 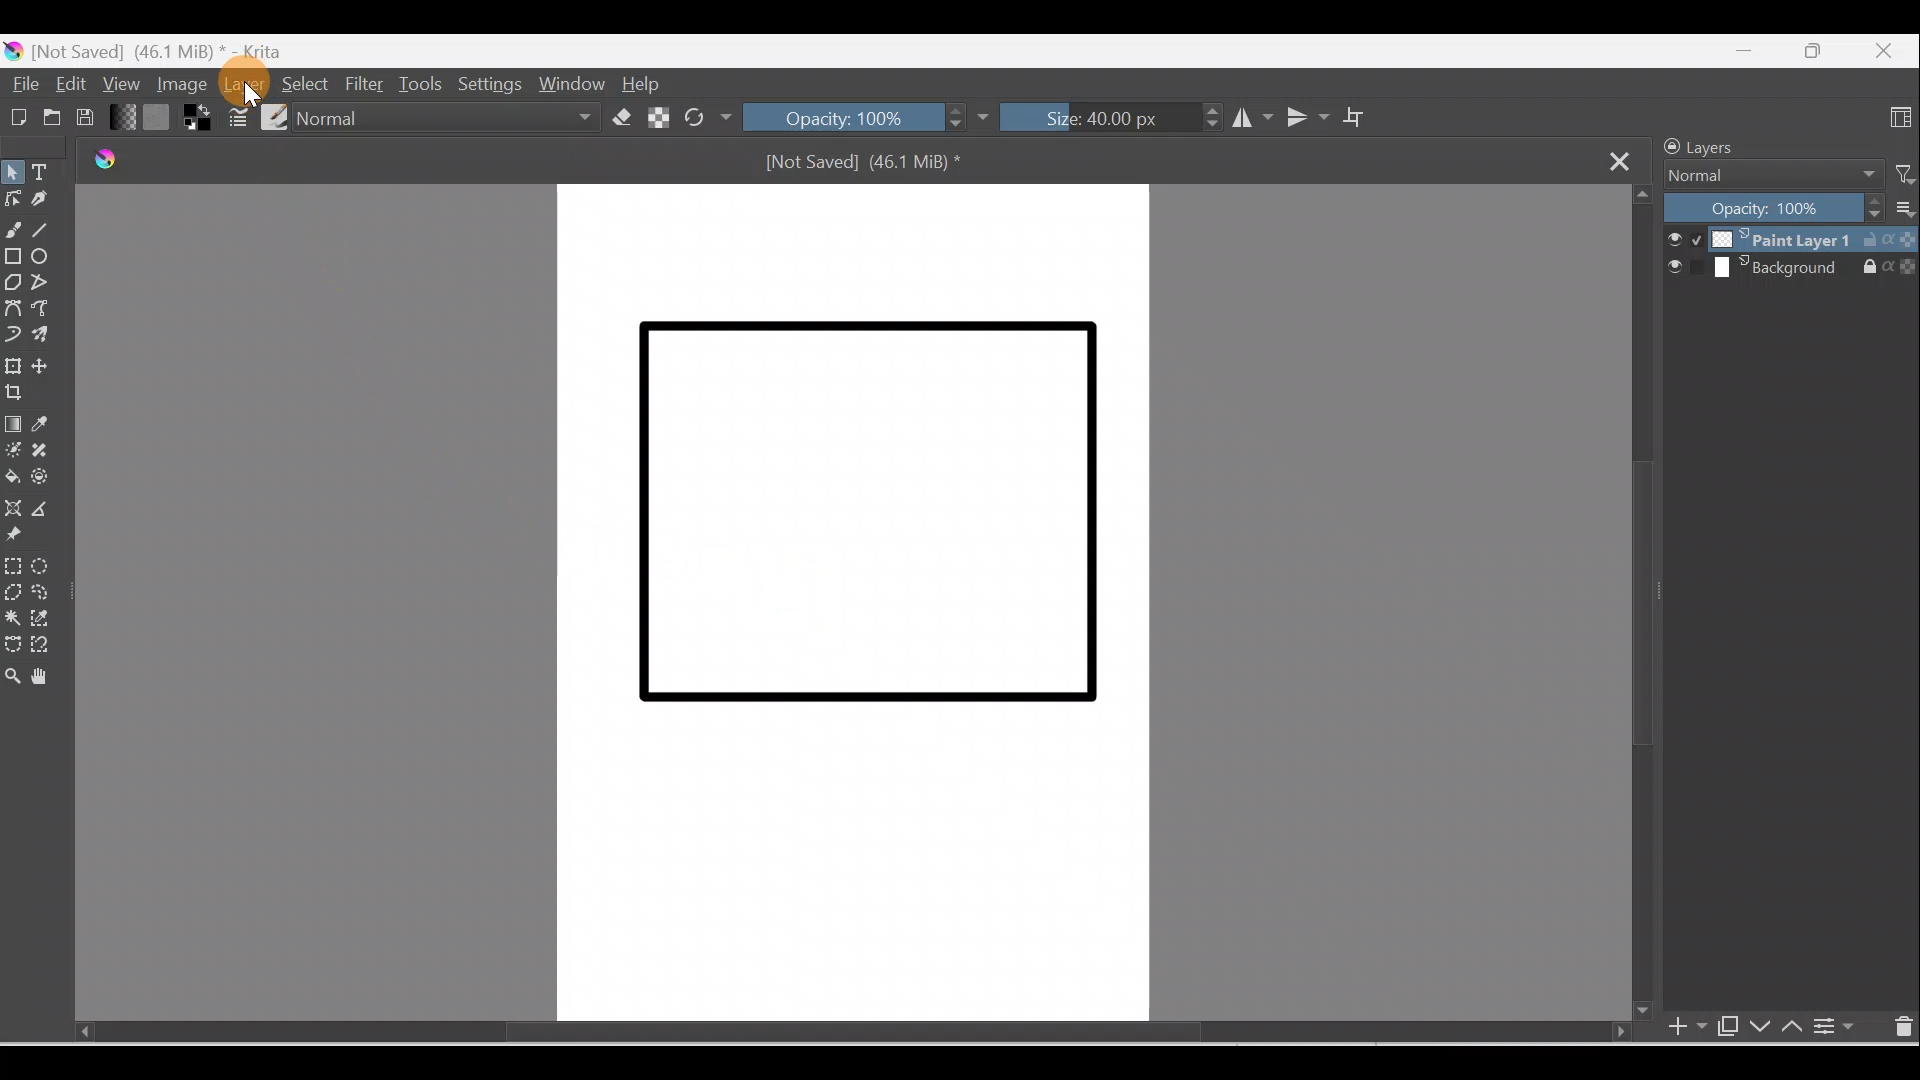 What do you see at coordinates (1813, 51) in the screenshot?
I see `Maximize` at bounding box center [1813, 51].